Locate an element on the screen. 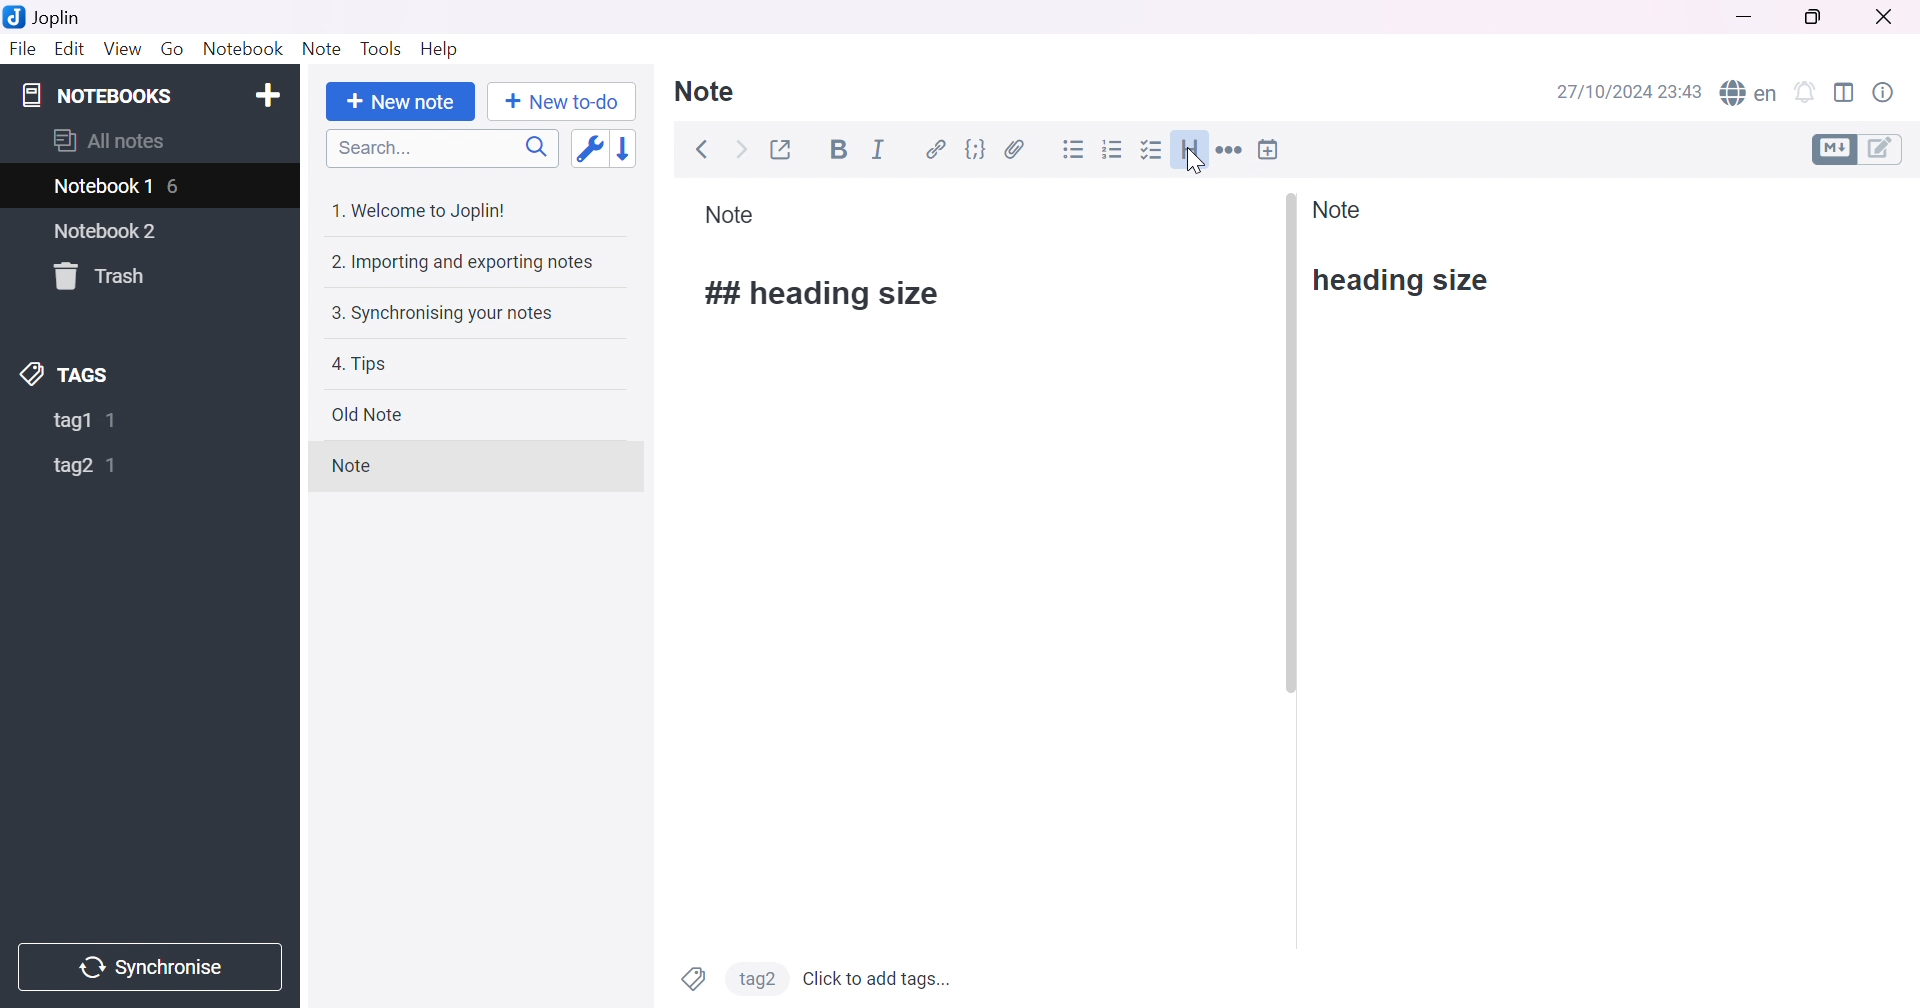 Image resolution: width=1920 pixels, height=1008 pixels. jolplin  is located at coordinates (69, 18).